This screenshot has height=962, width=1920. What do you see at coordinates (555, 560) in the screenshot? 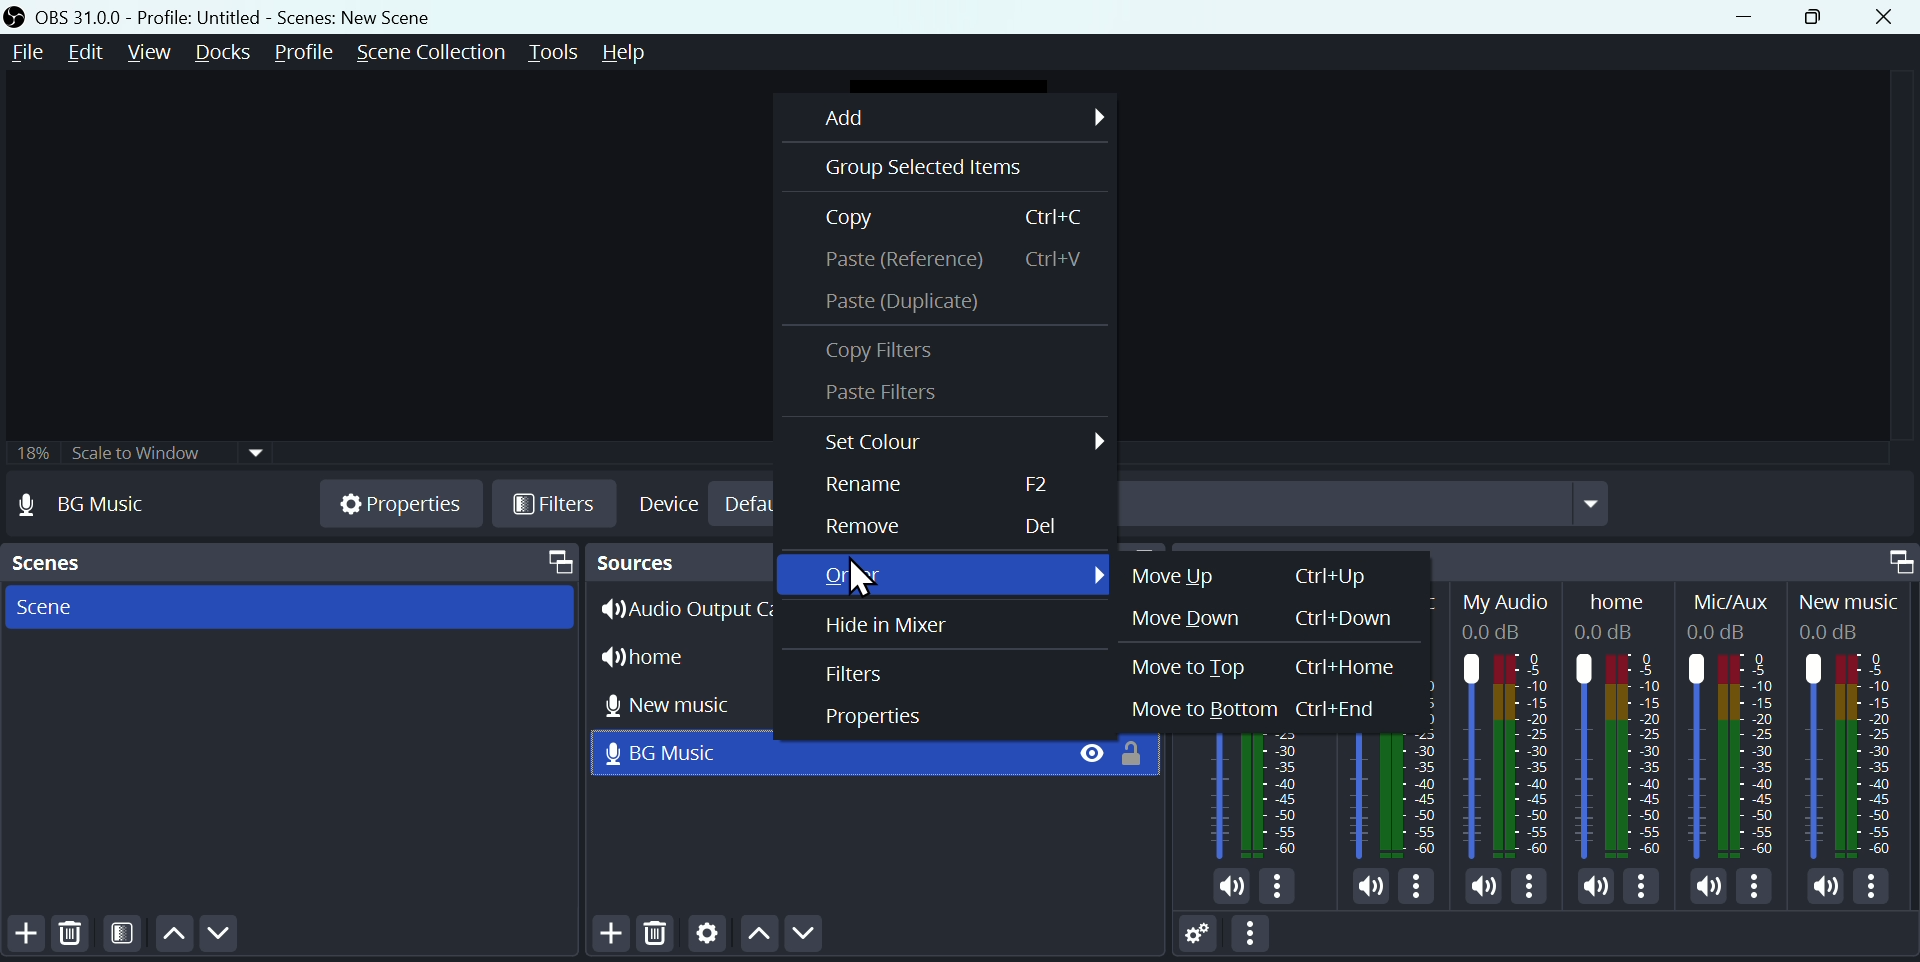
I see `maximize` at bounding box center [555, 560].